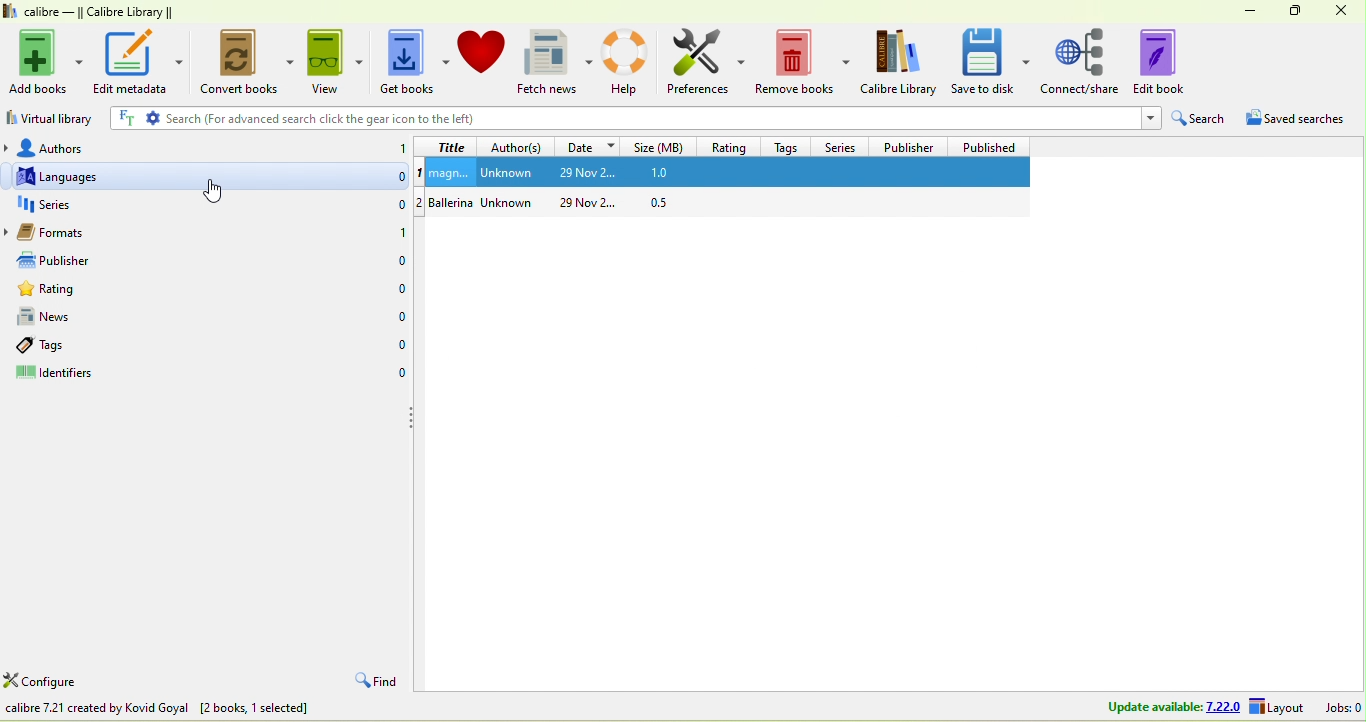  Describe the element at coordinates (140, 61) in the screenshot. I see `edit metadata` at that location.